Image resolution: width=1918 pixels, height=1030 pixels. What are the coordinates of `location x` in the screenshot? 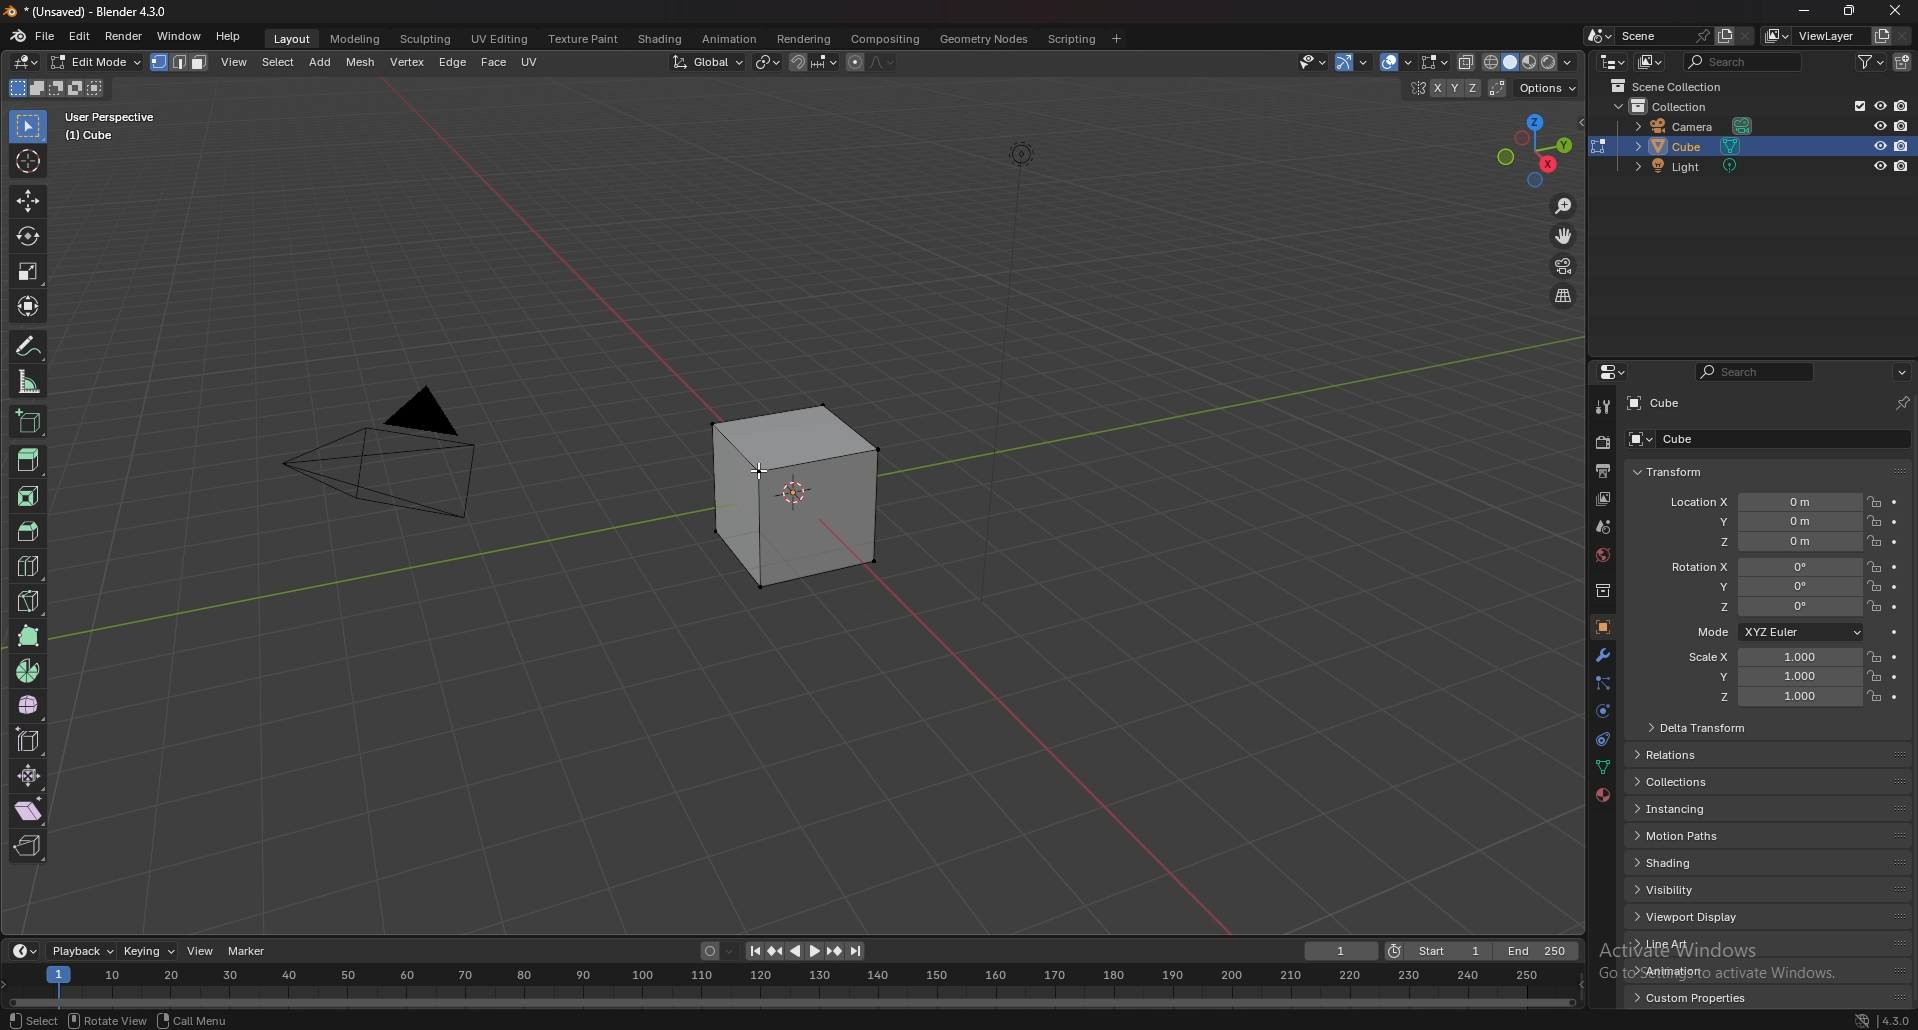 It's located at (1762, 503).